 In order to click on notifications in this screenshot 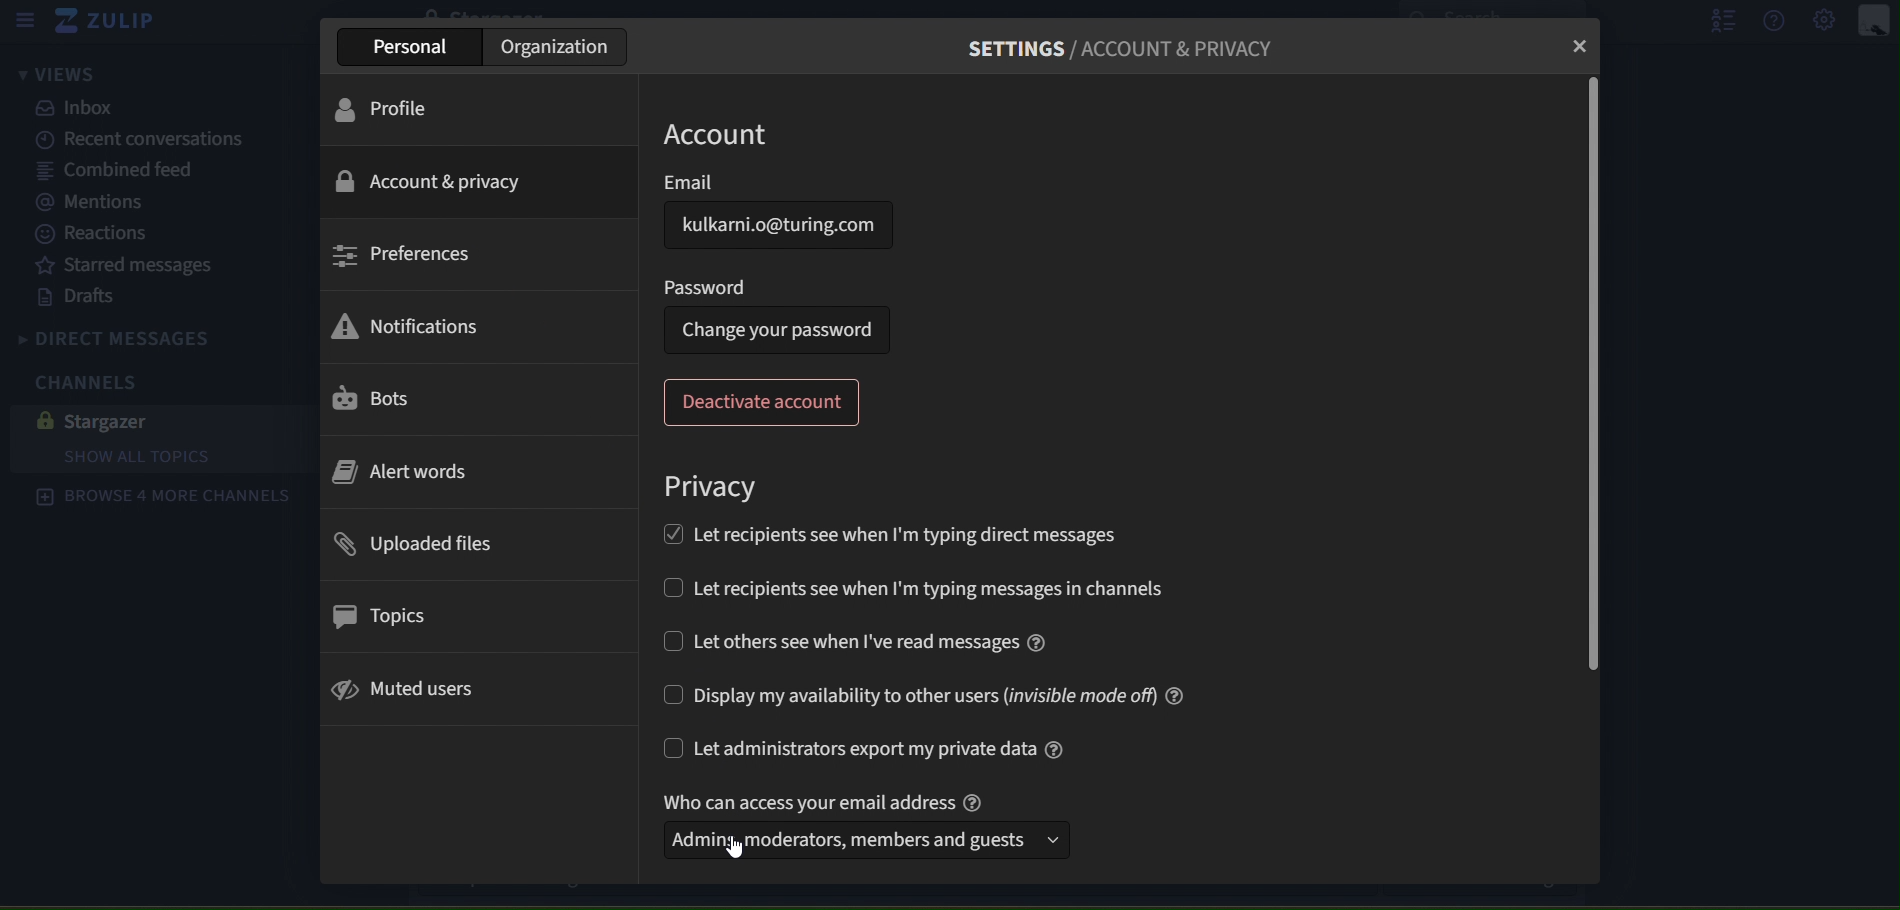, I will do `click(405, 328)`.